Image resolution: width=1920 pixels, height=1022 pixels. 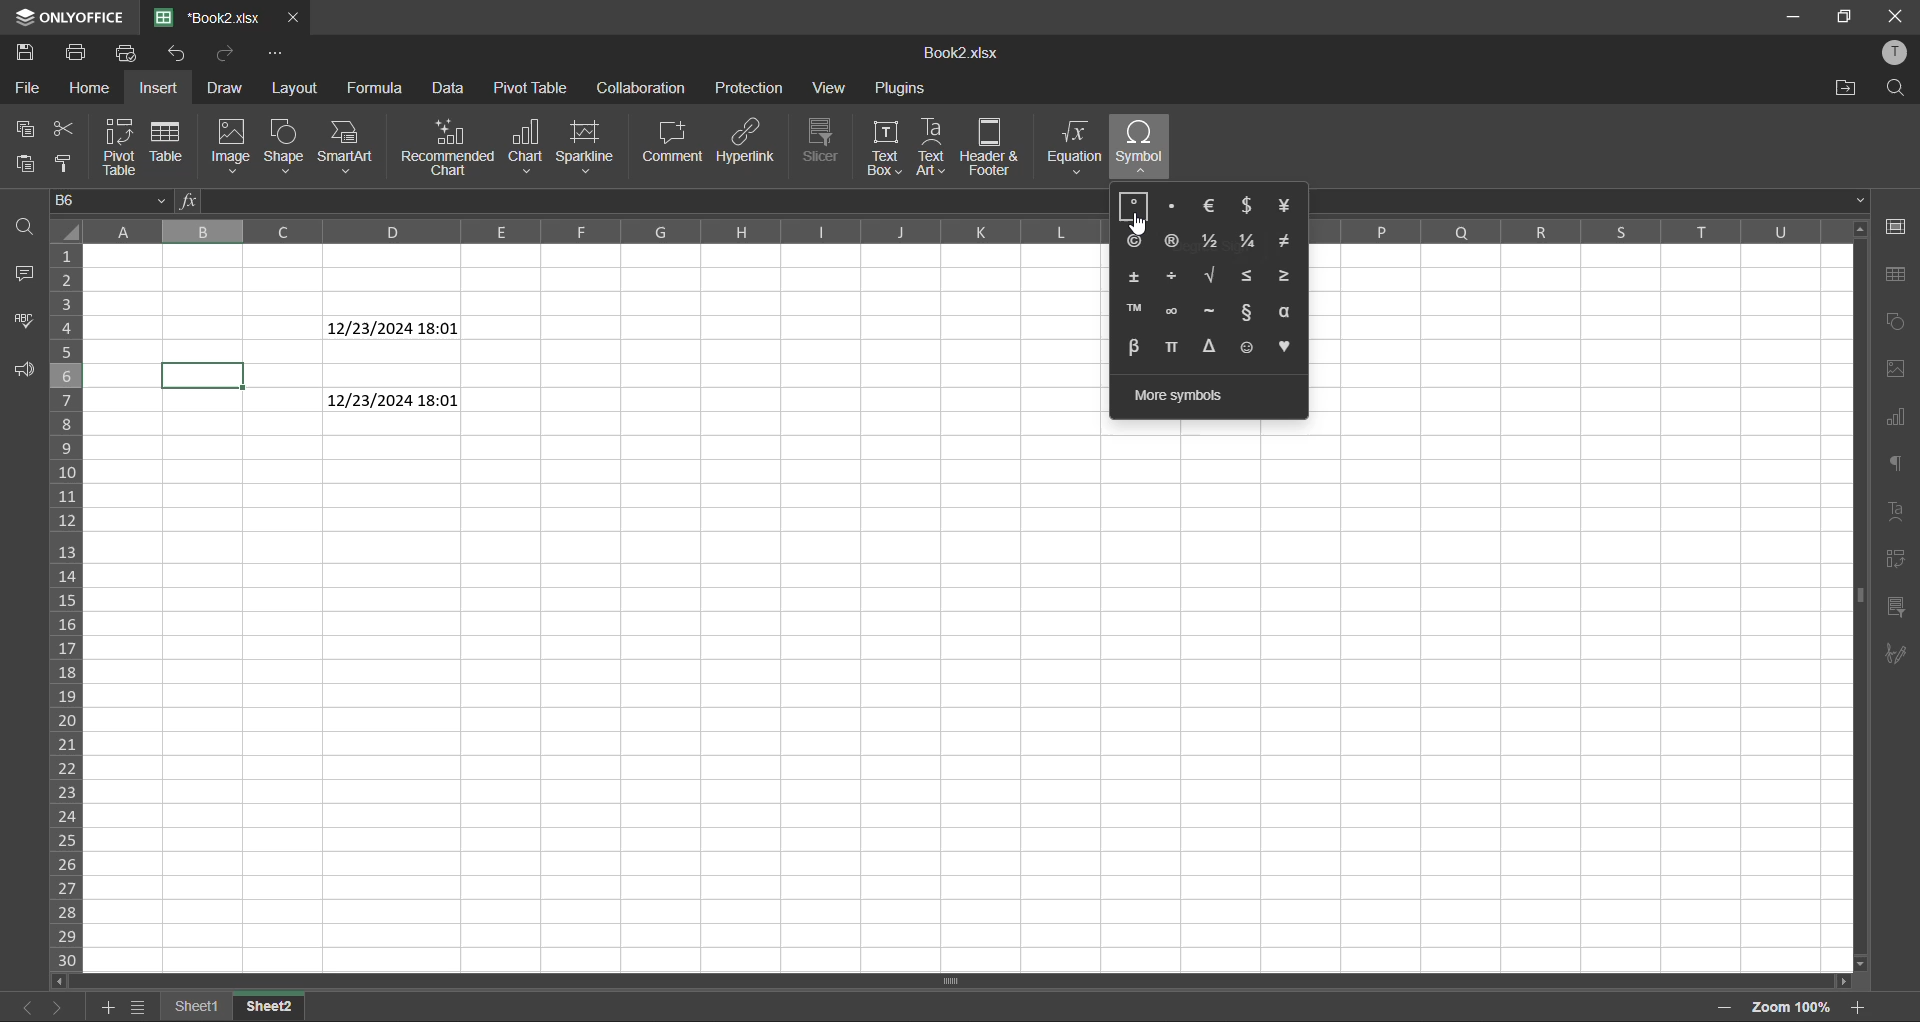 I want to click on not equal to, so click(x=1292, y=241).